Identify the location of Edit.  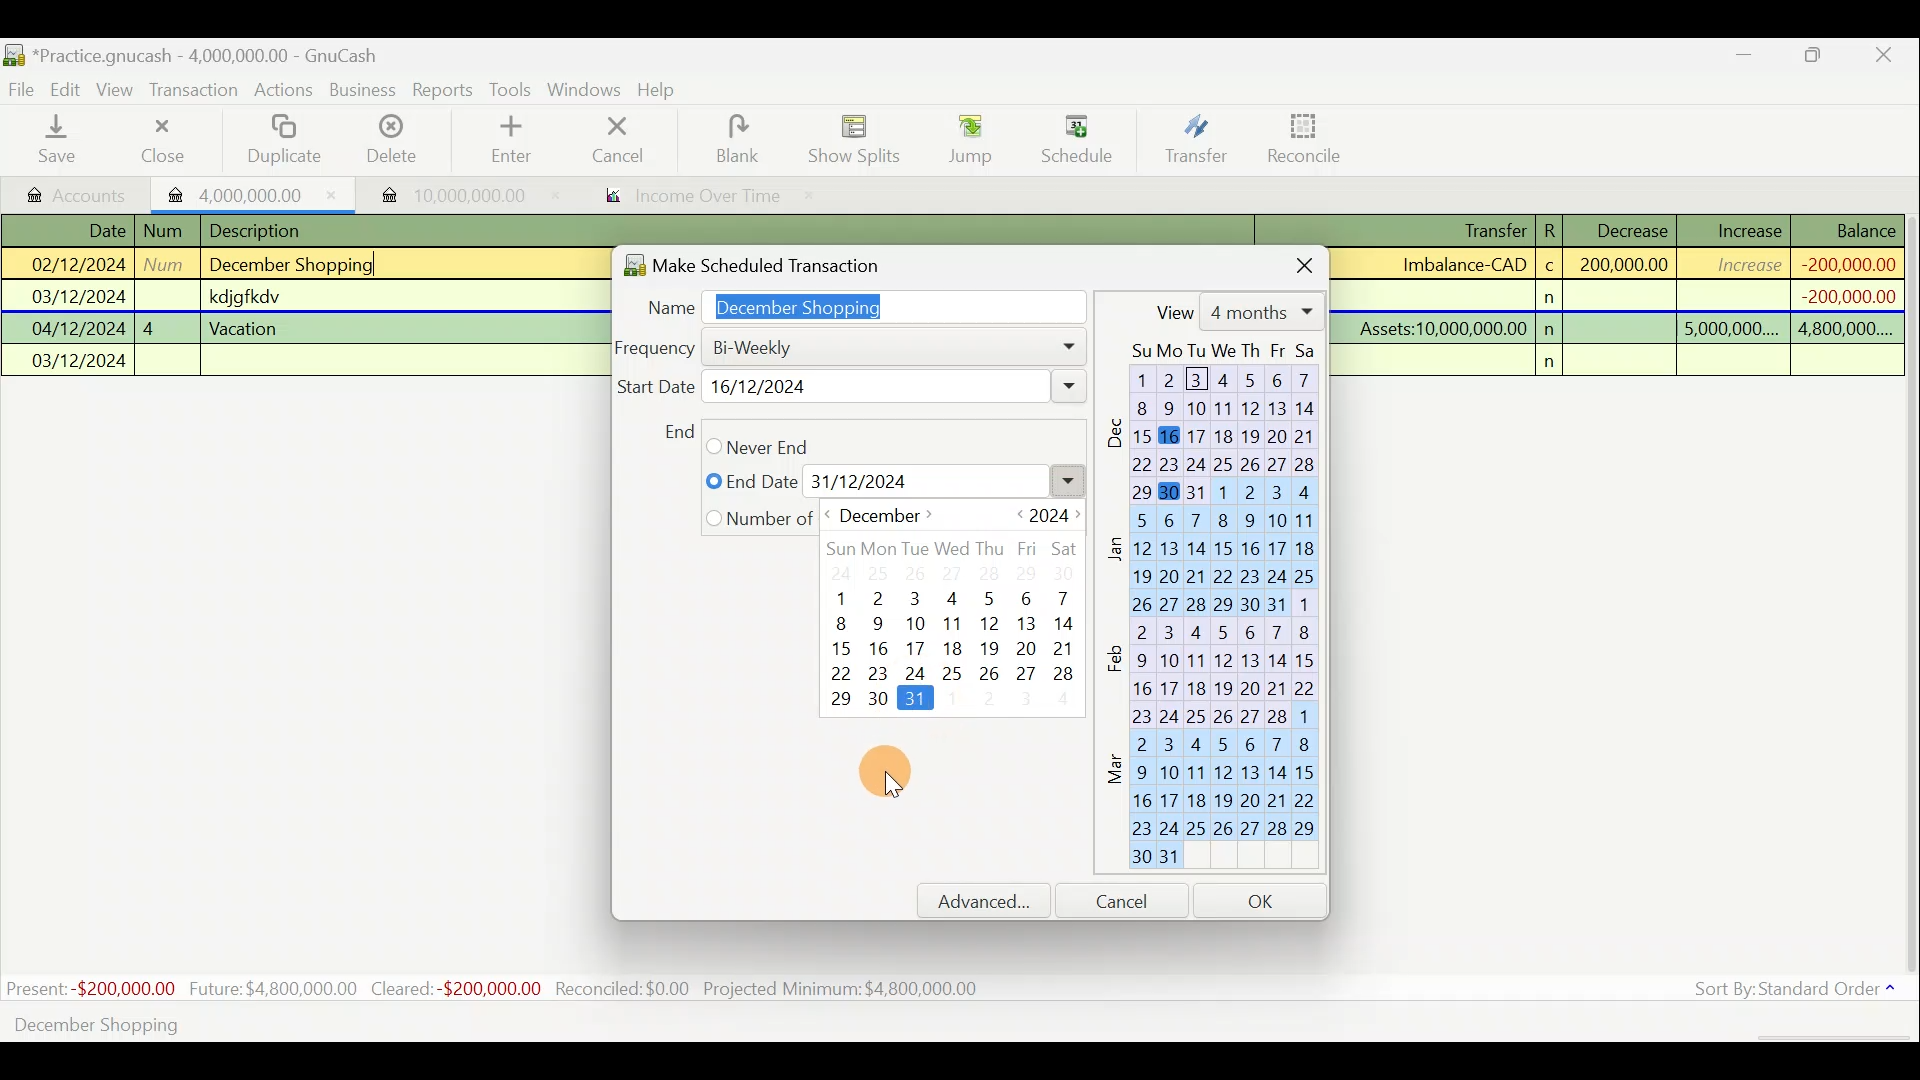
(69, 88).